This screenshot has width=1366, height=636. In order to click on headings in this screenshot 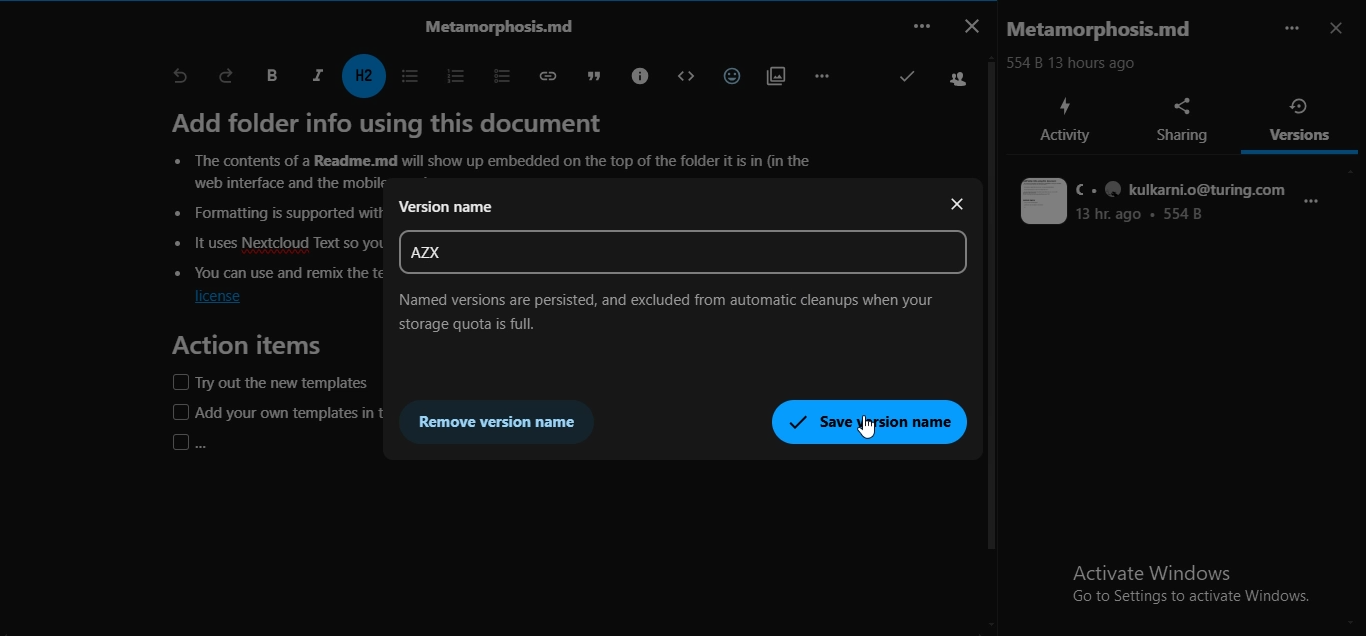, I will do `click(366, 76)`.